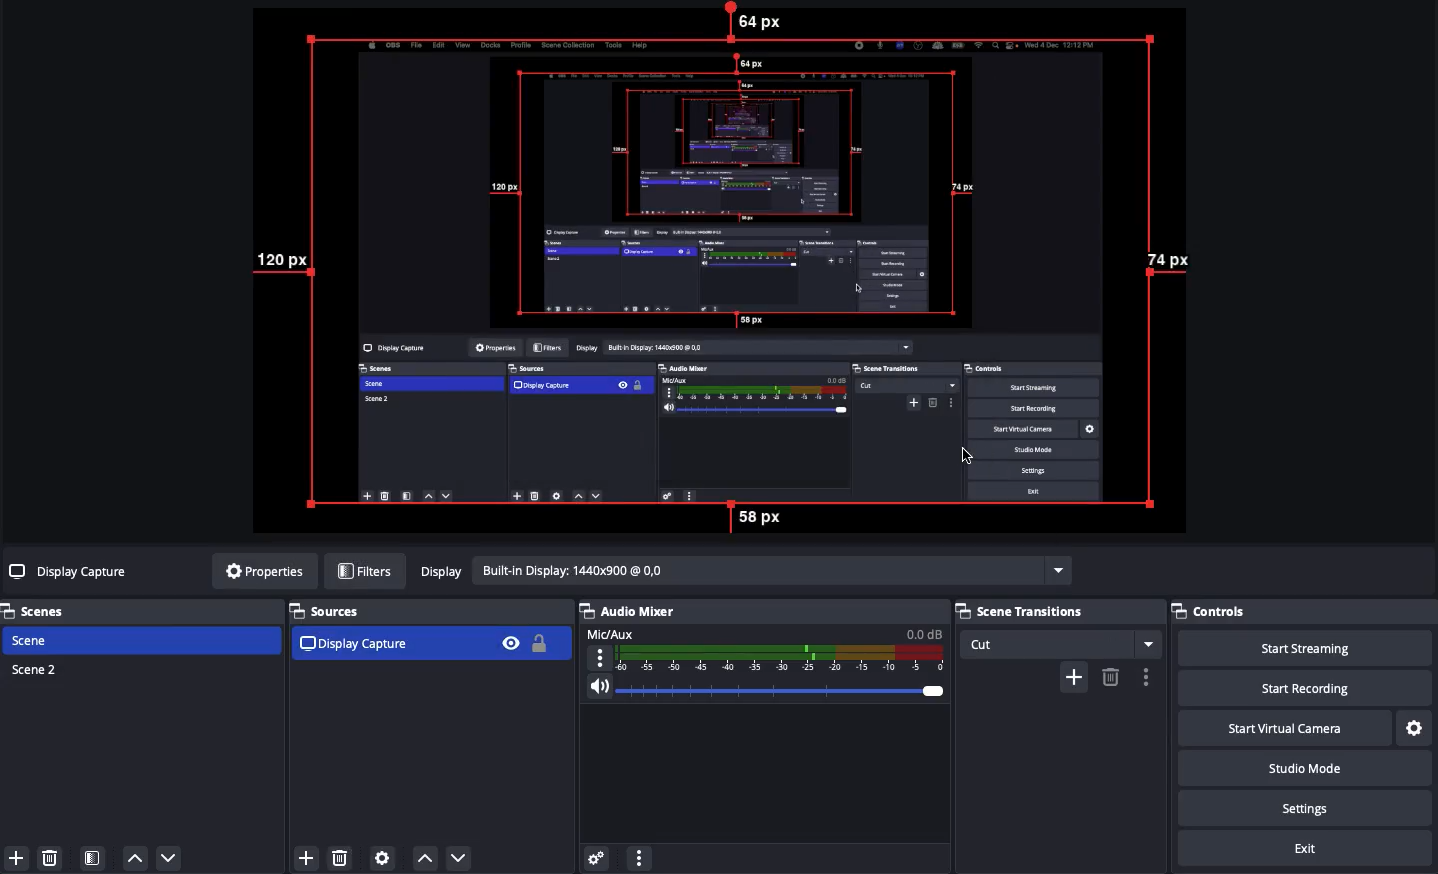  What do you see at coordinates (1321, 648) in the screenshot?
I see `Start streaming` at bounding box center [1321, 648].